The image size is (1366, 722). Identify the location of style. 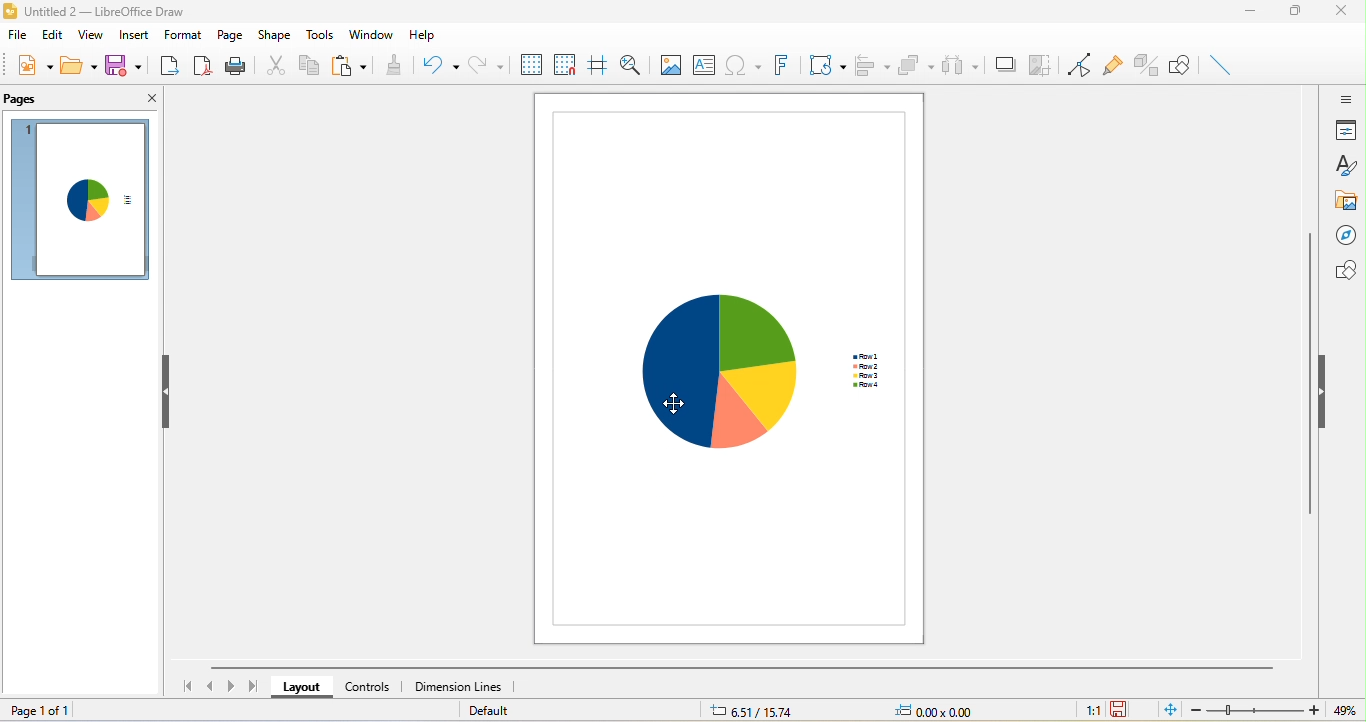
(1345, 167).